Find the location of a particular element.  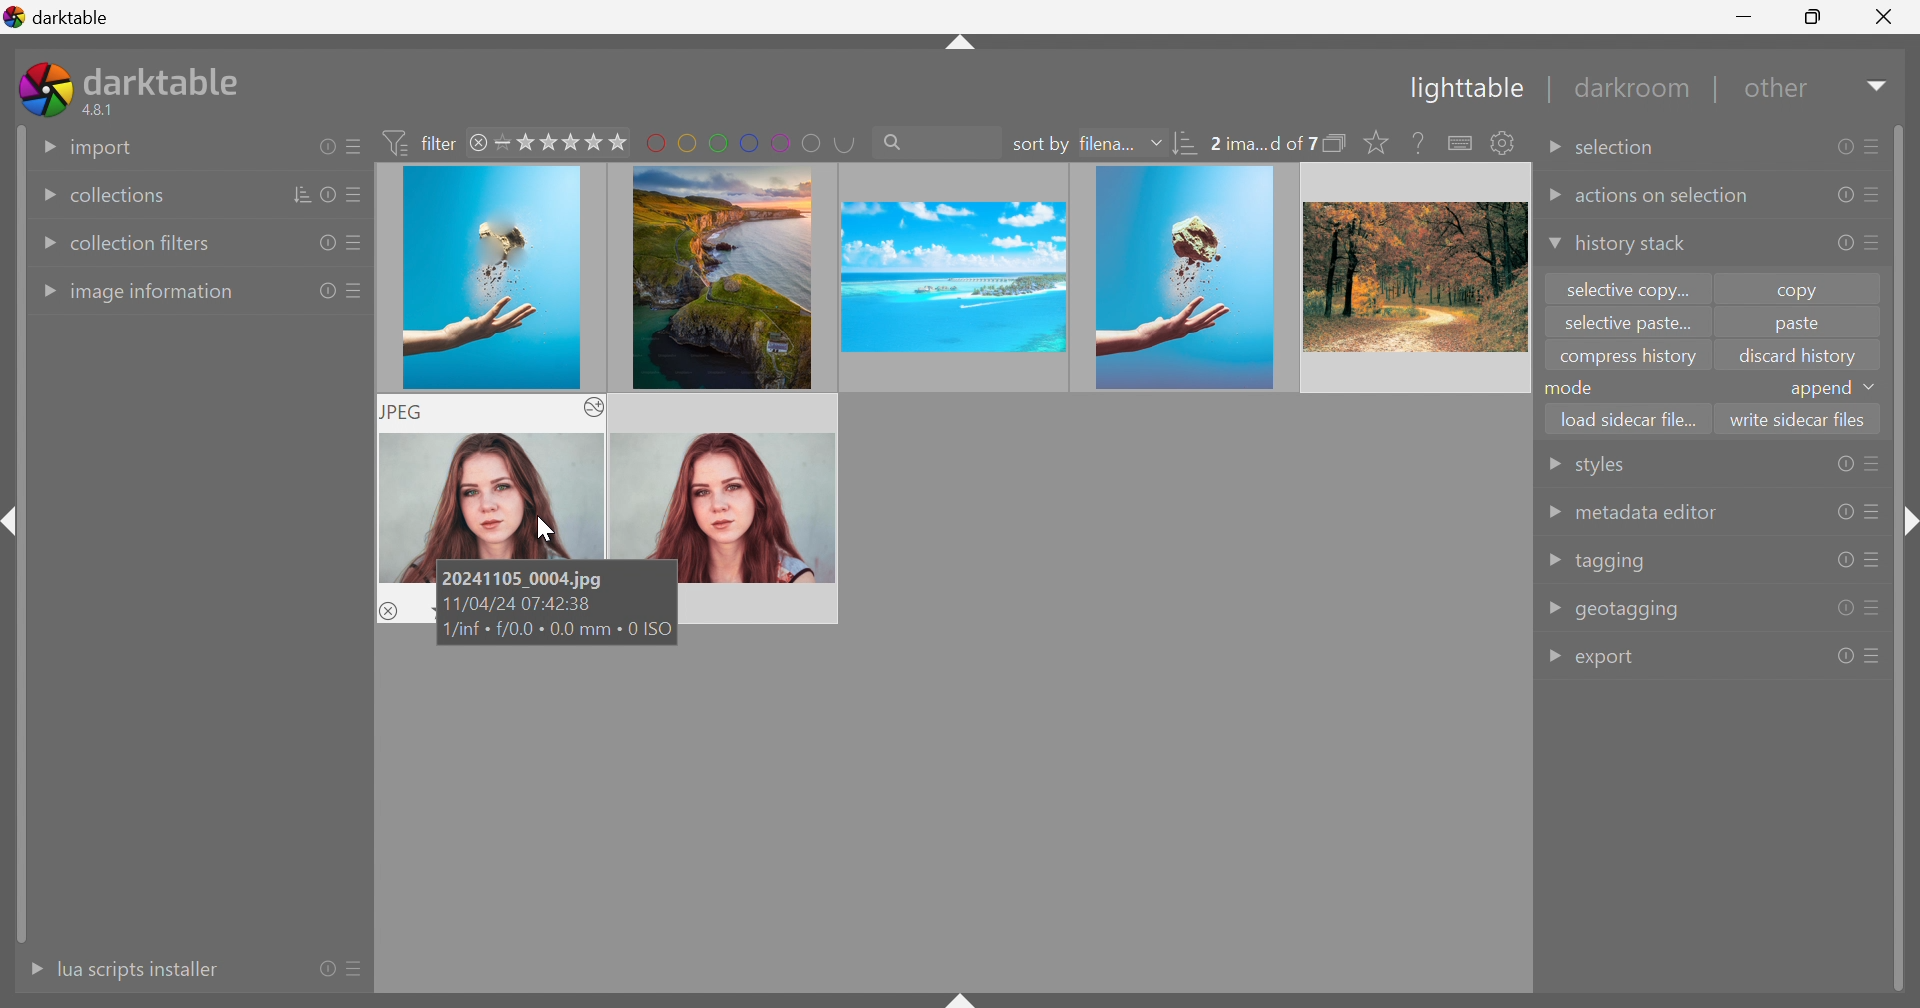

Drop Down is located at coordinates (1552, 195).